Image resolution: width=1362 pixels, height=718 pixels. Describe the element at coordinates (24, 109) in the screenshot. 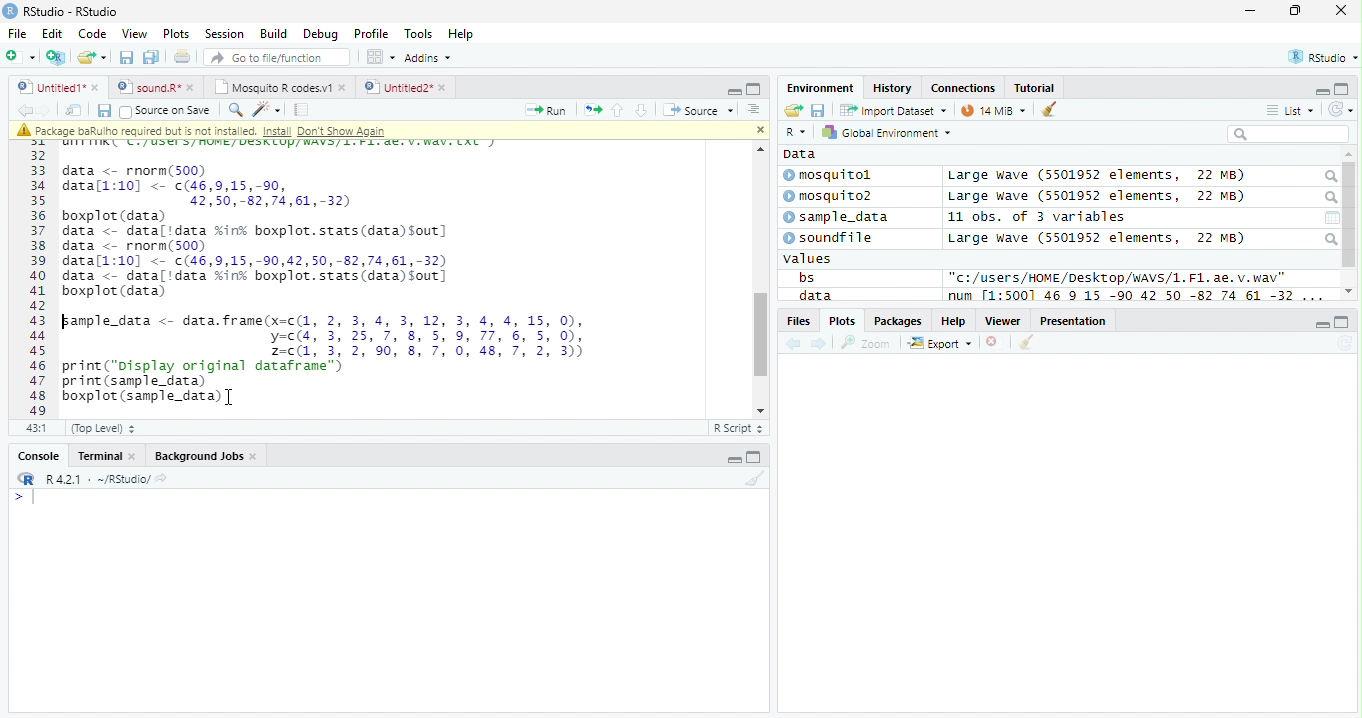

I see `Go backward` at that location.